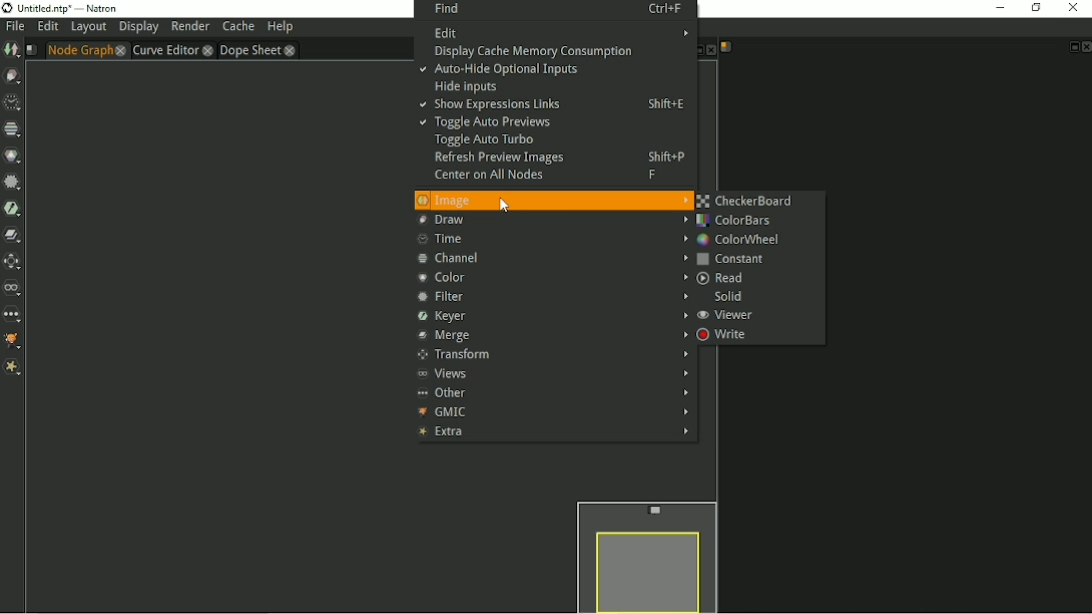 Image resolution: width=1092 pixels, height=614 pixels. What do you see at coordinates (504, 206) in the screenshot?
I see `cursor` at bounding box center [504, 206].